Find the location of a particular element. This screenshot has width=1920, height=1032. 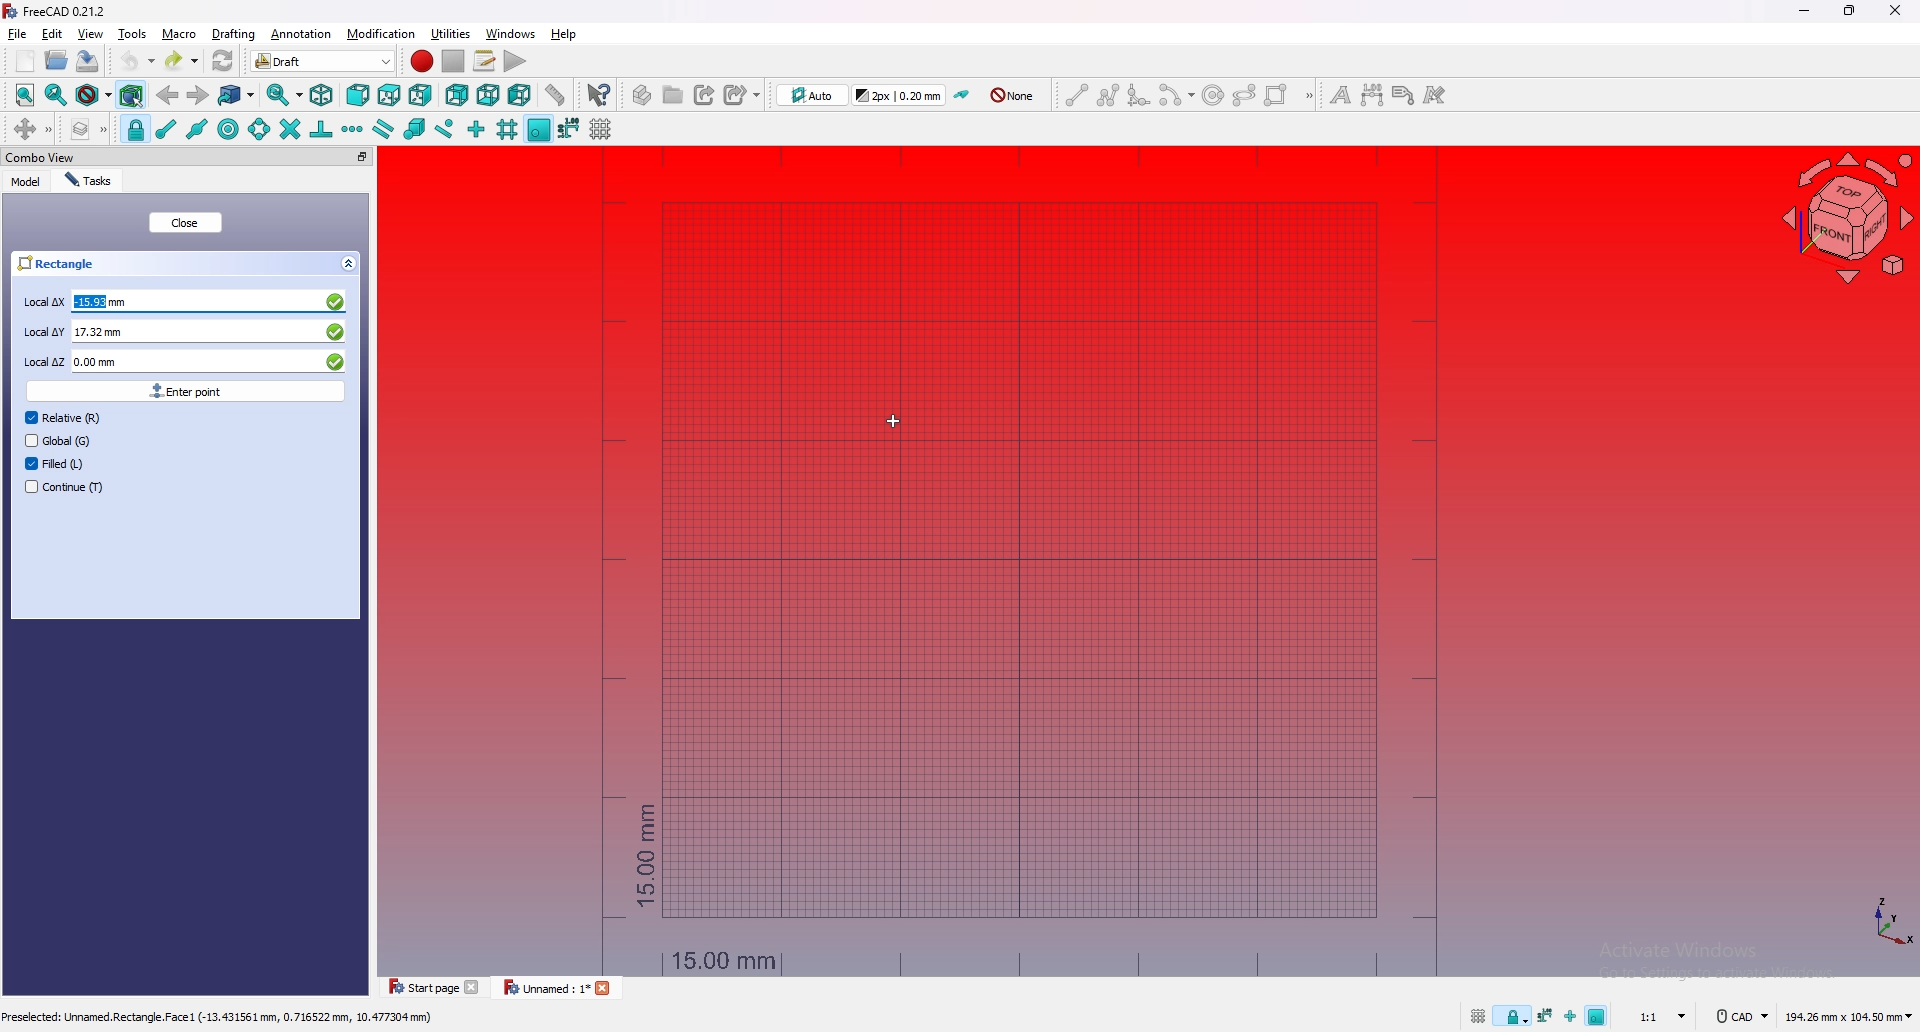

whats this is located at coordinates (599, 95).